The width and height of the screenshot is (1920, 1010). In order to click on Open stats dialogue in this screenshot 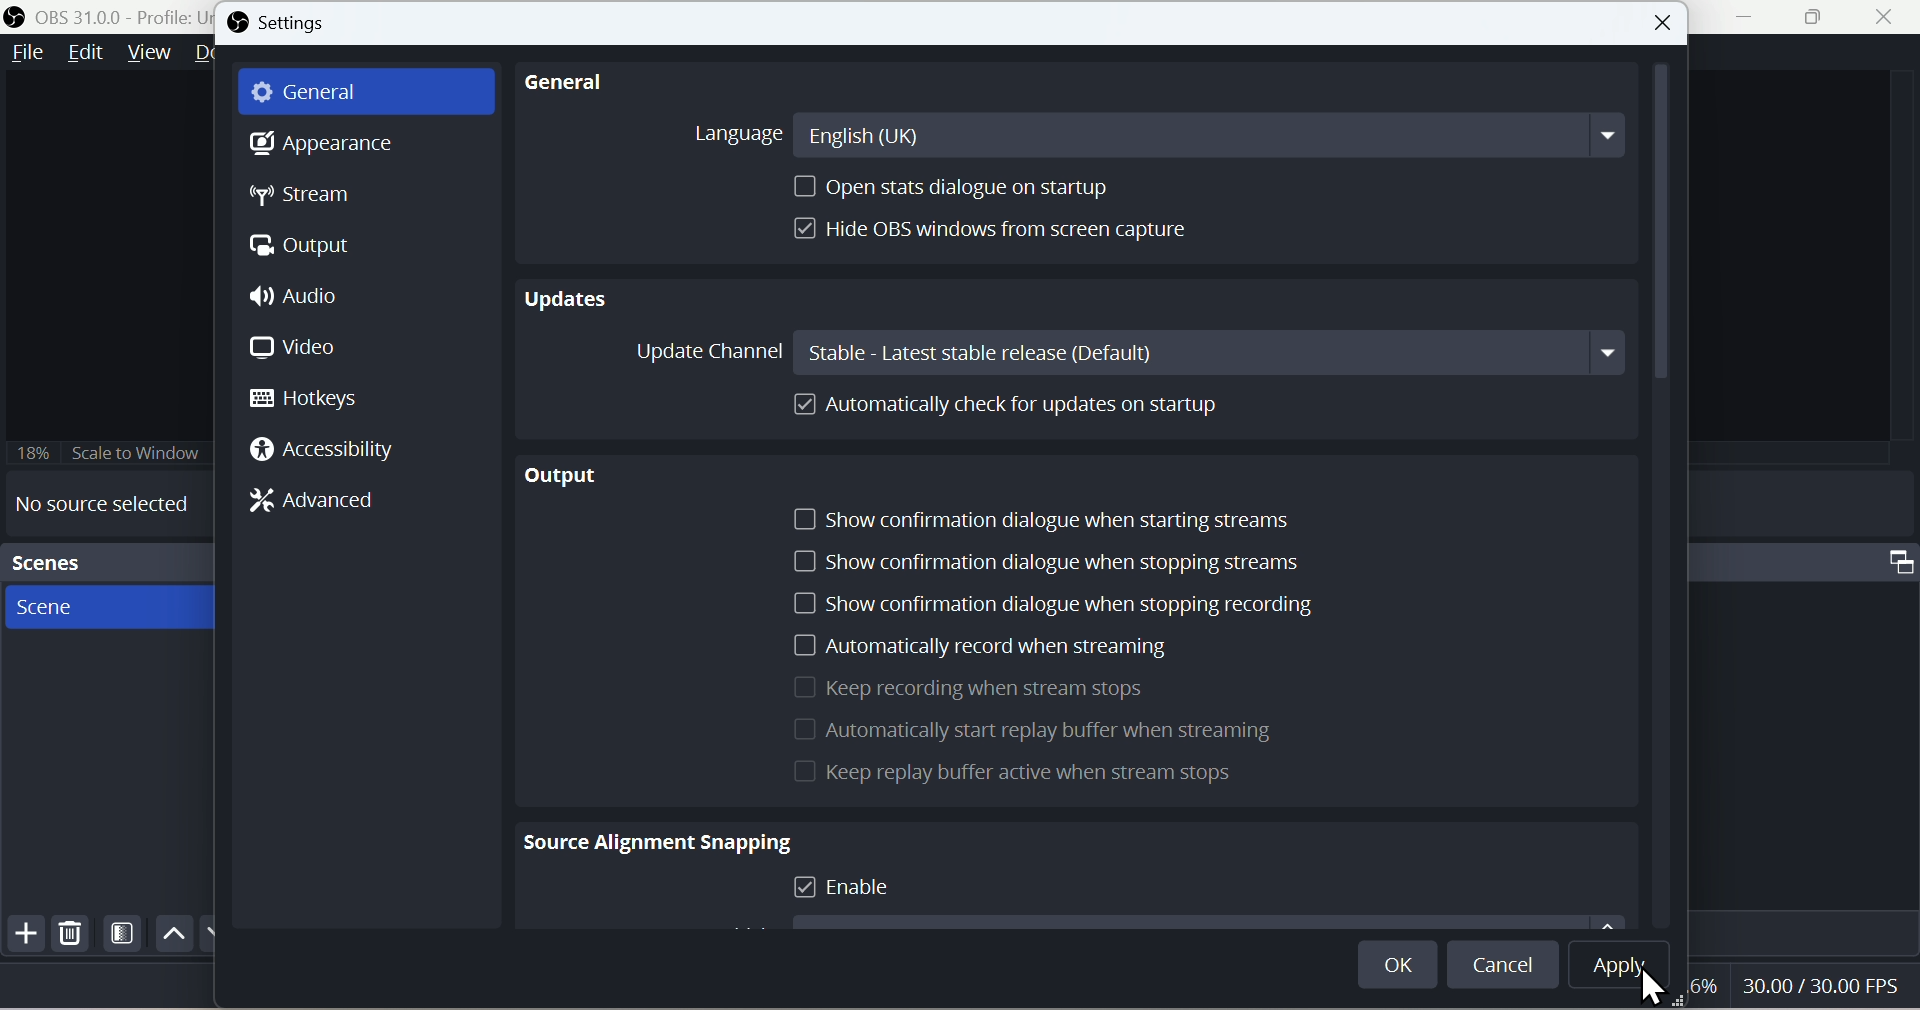, I will do `click(951, 189)`.